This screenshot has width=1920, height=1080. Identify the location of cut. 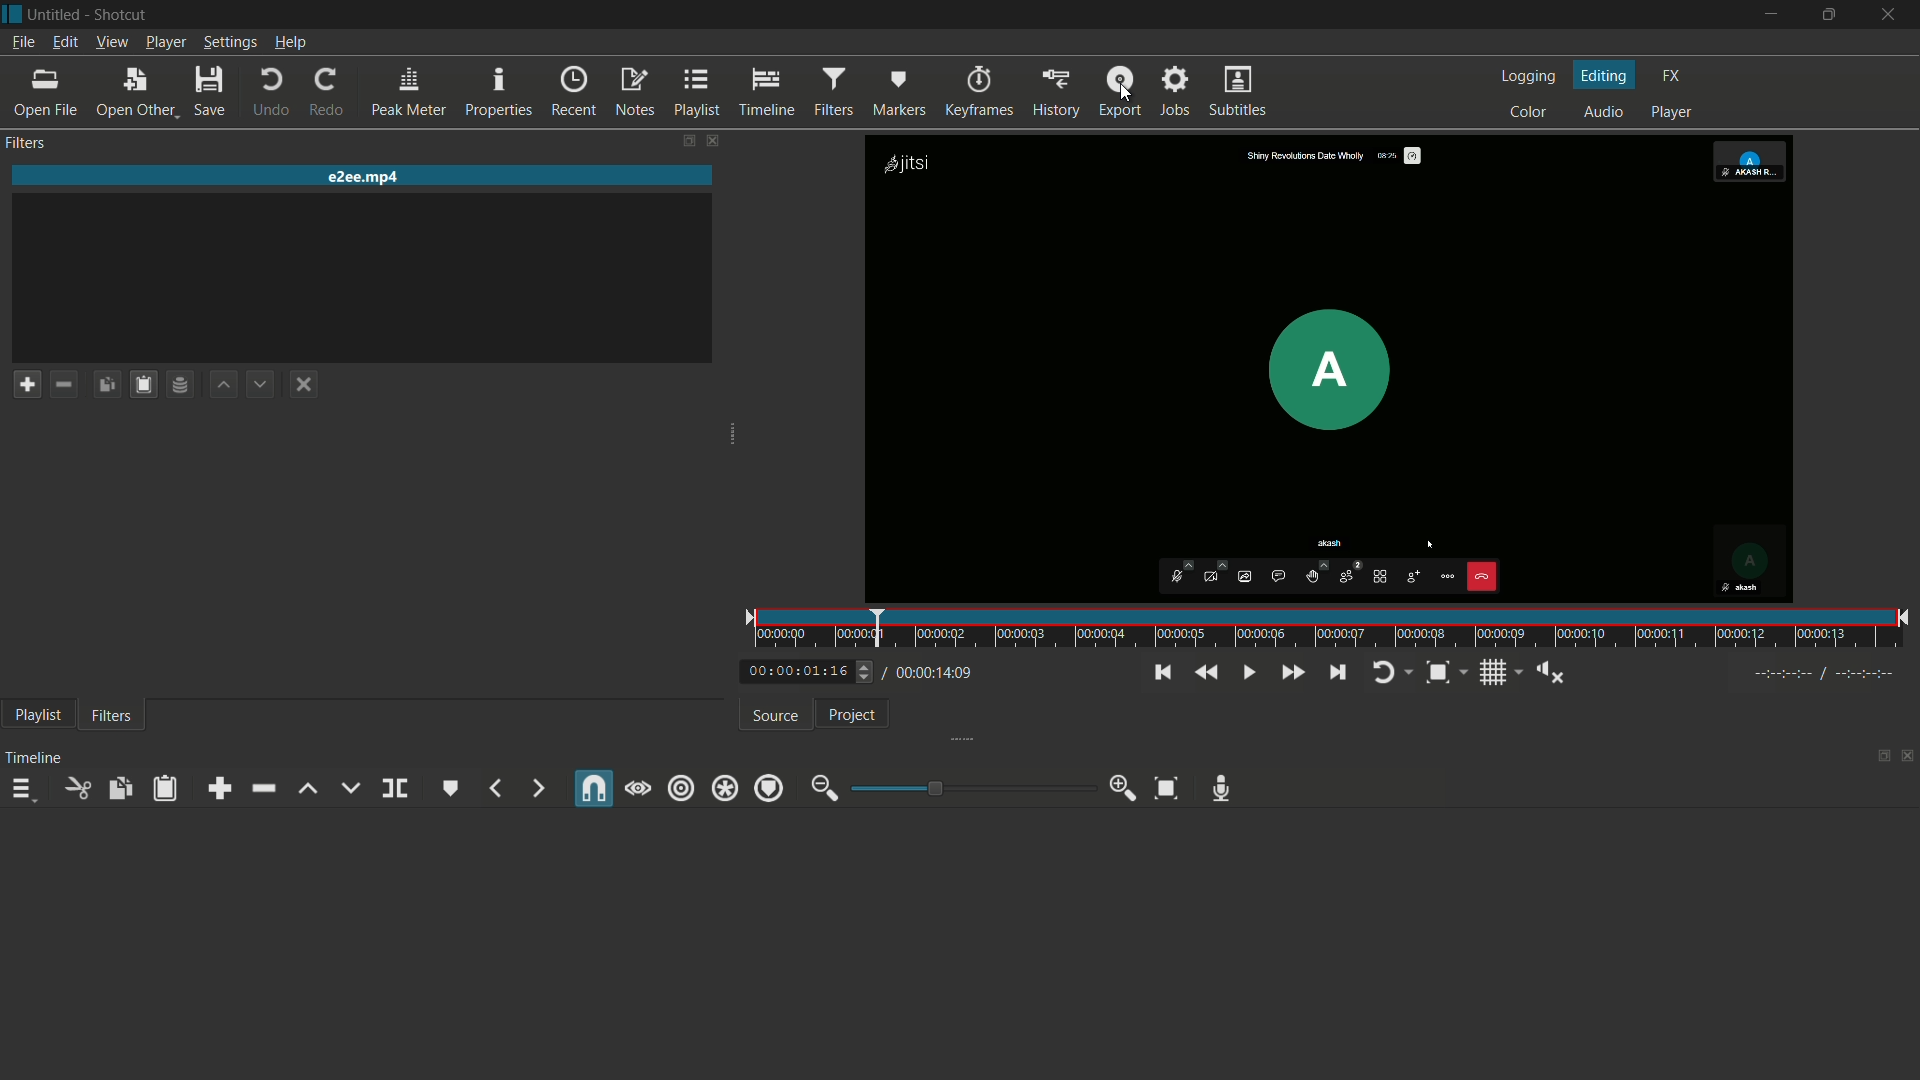
(79, 788).